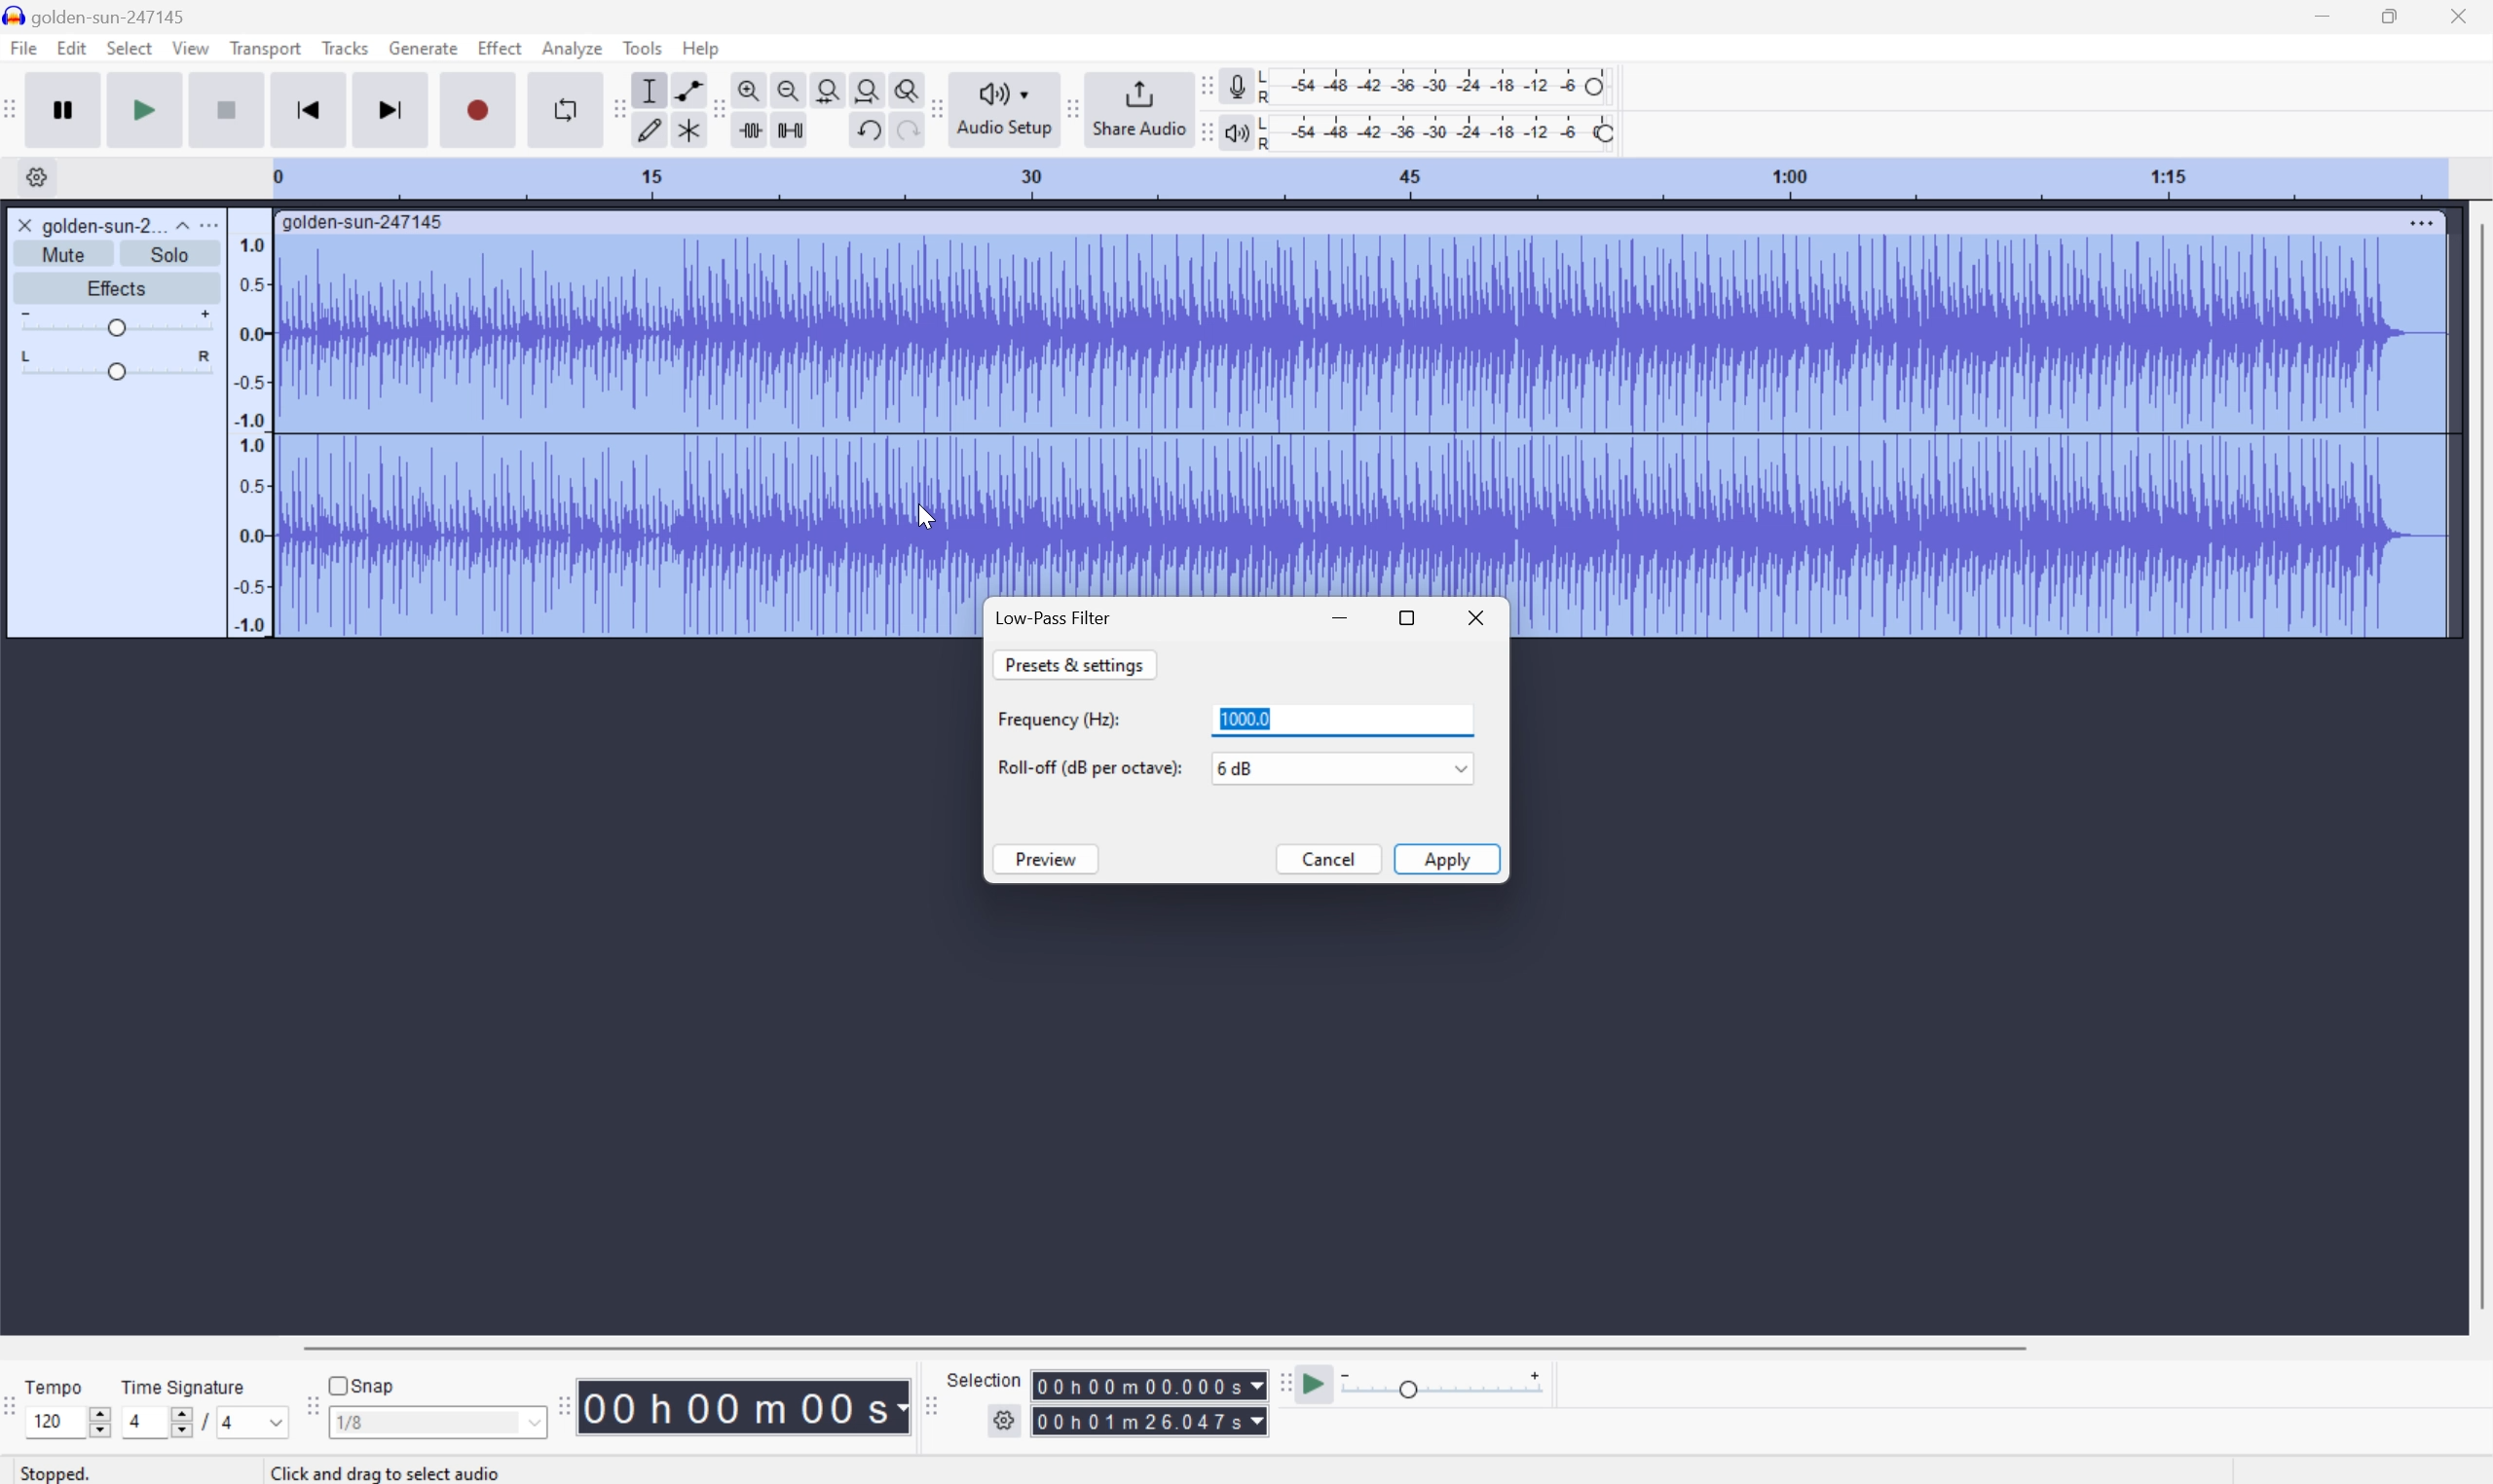  What do you see at coordinates (256, 1423) in the screenshot?
I see `4` at bounding box center [256, 1423].